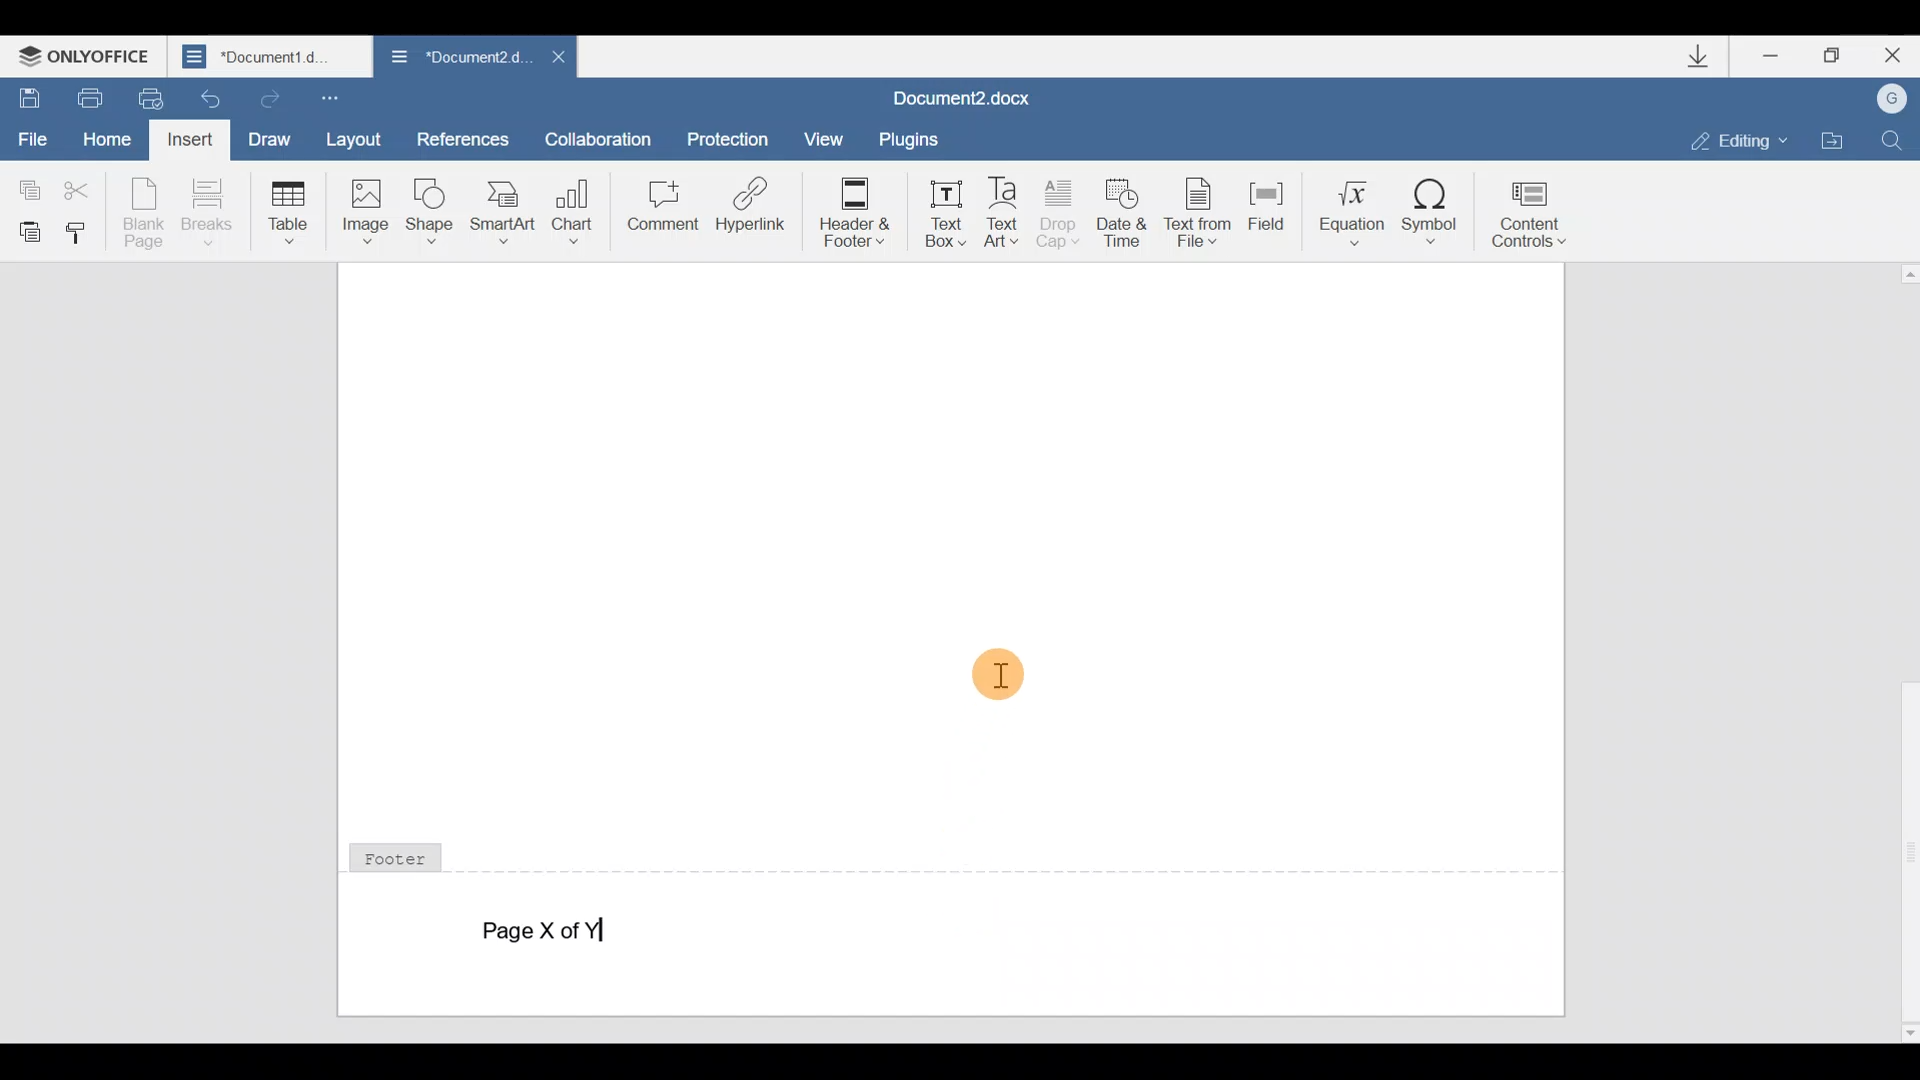  I want to click on Document2.d.., so click(451, 58).